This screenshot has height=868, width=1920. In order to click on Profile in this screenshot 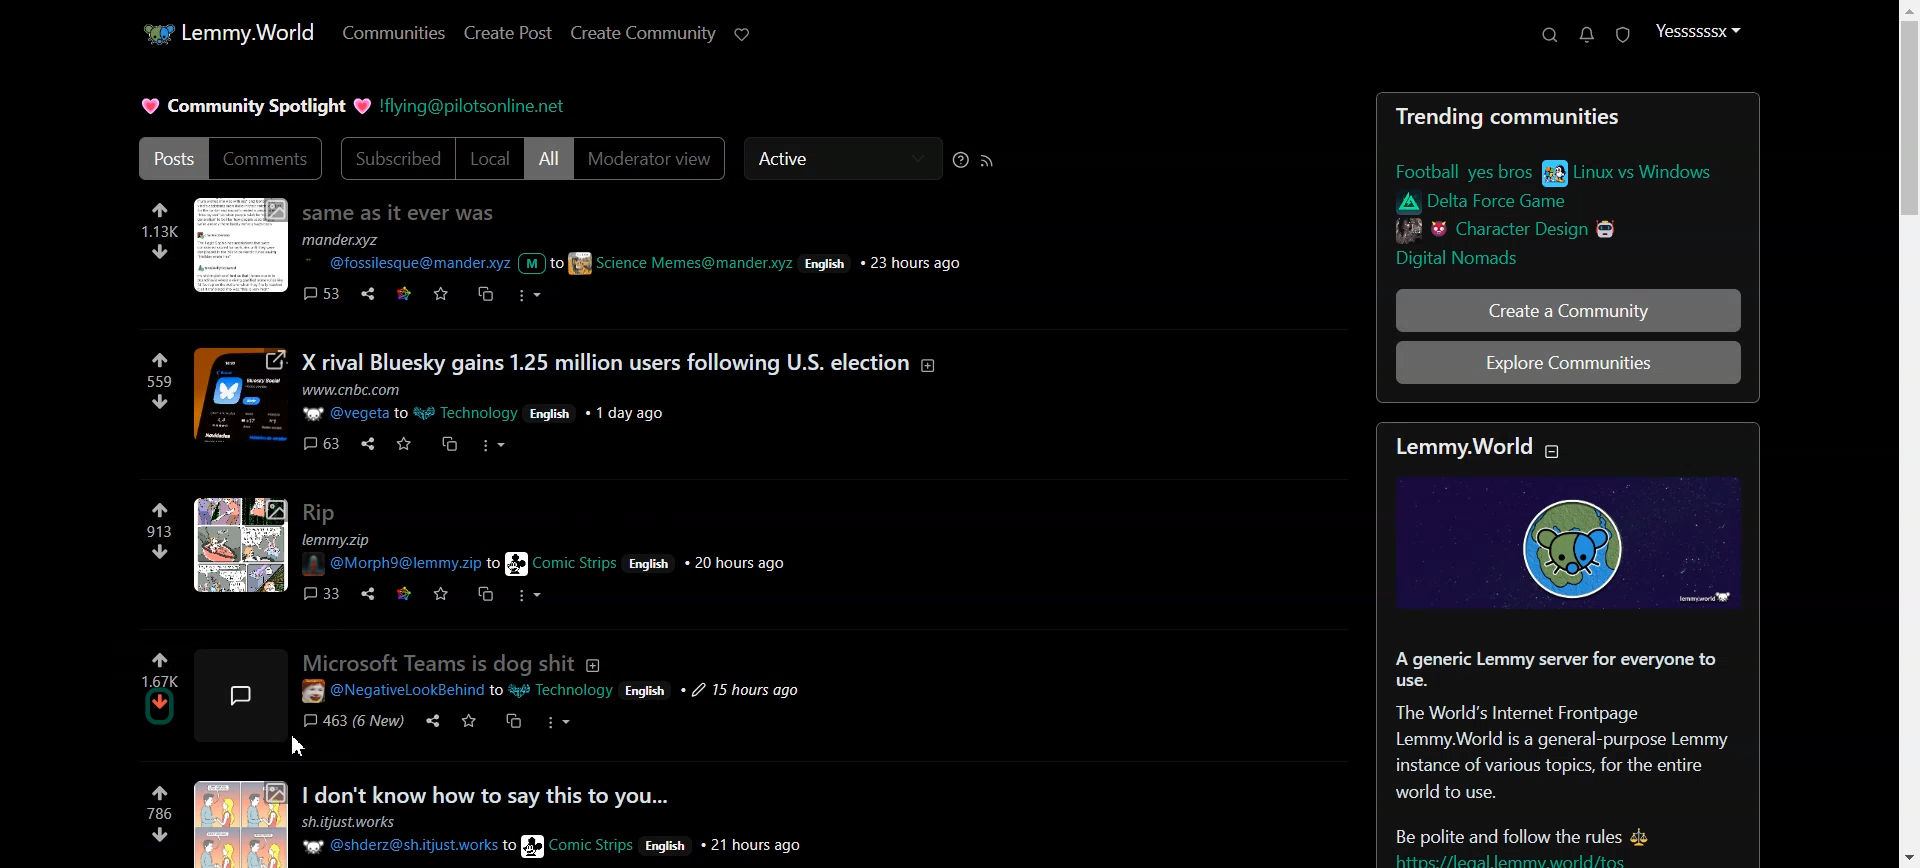, I will do `click(1700, 31)`.